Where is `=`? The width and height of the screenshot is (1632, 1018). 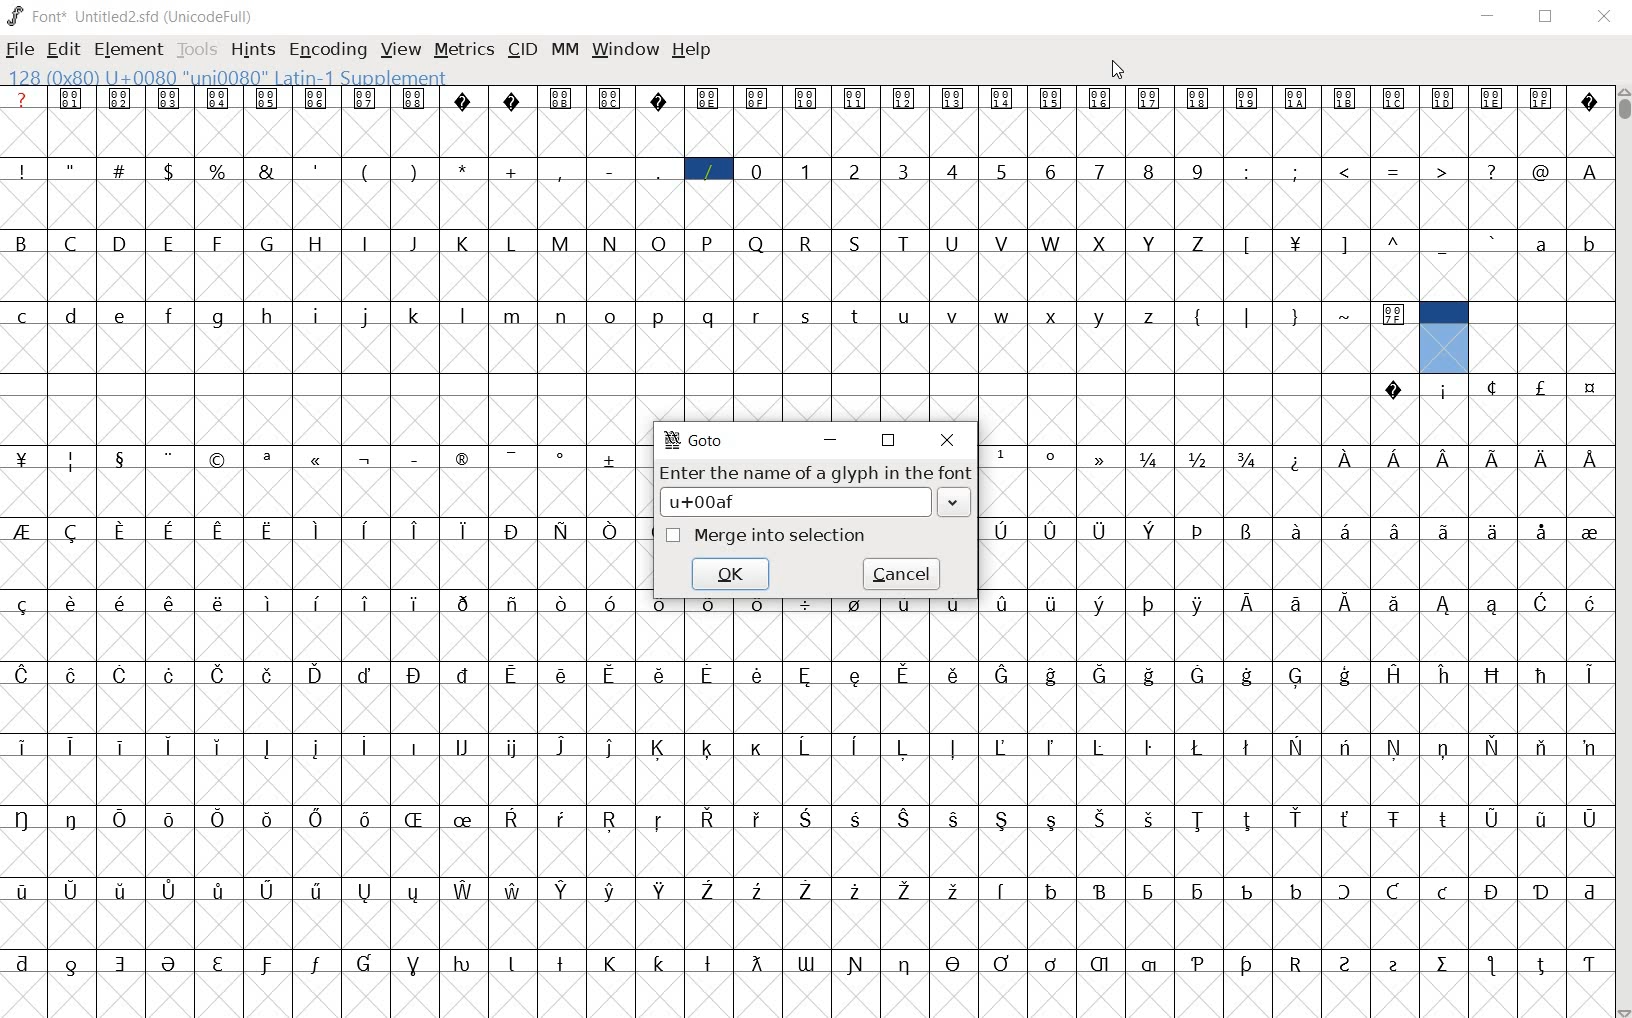 = is located at coordinates (1397, 170).